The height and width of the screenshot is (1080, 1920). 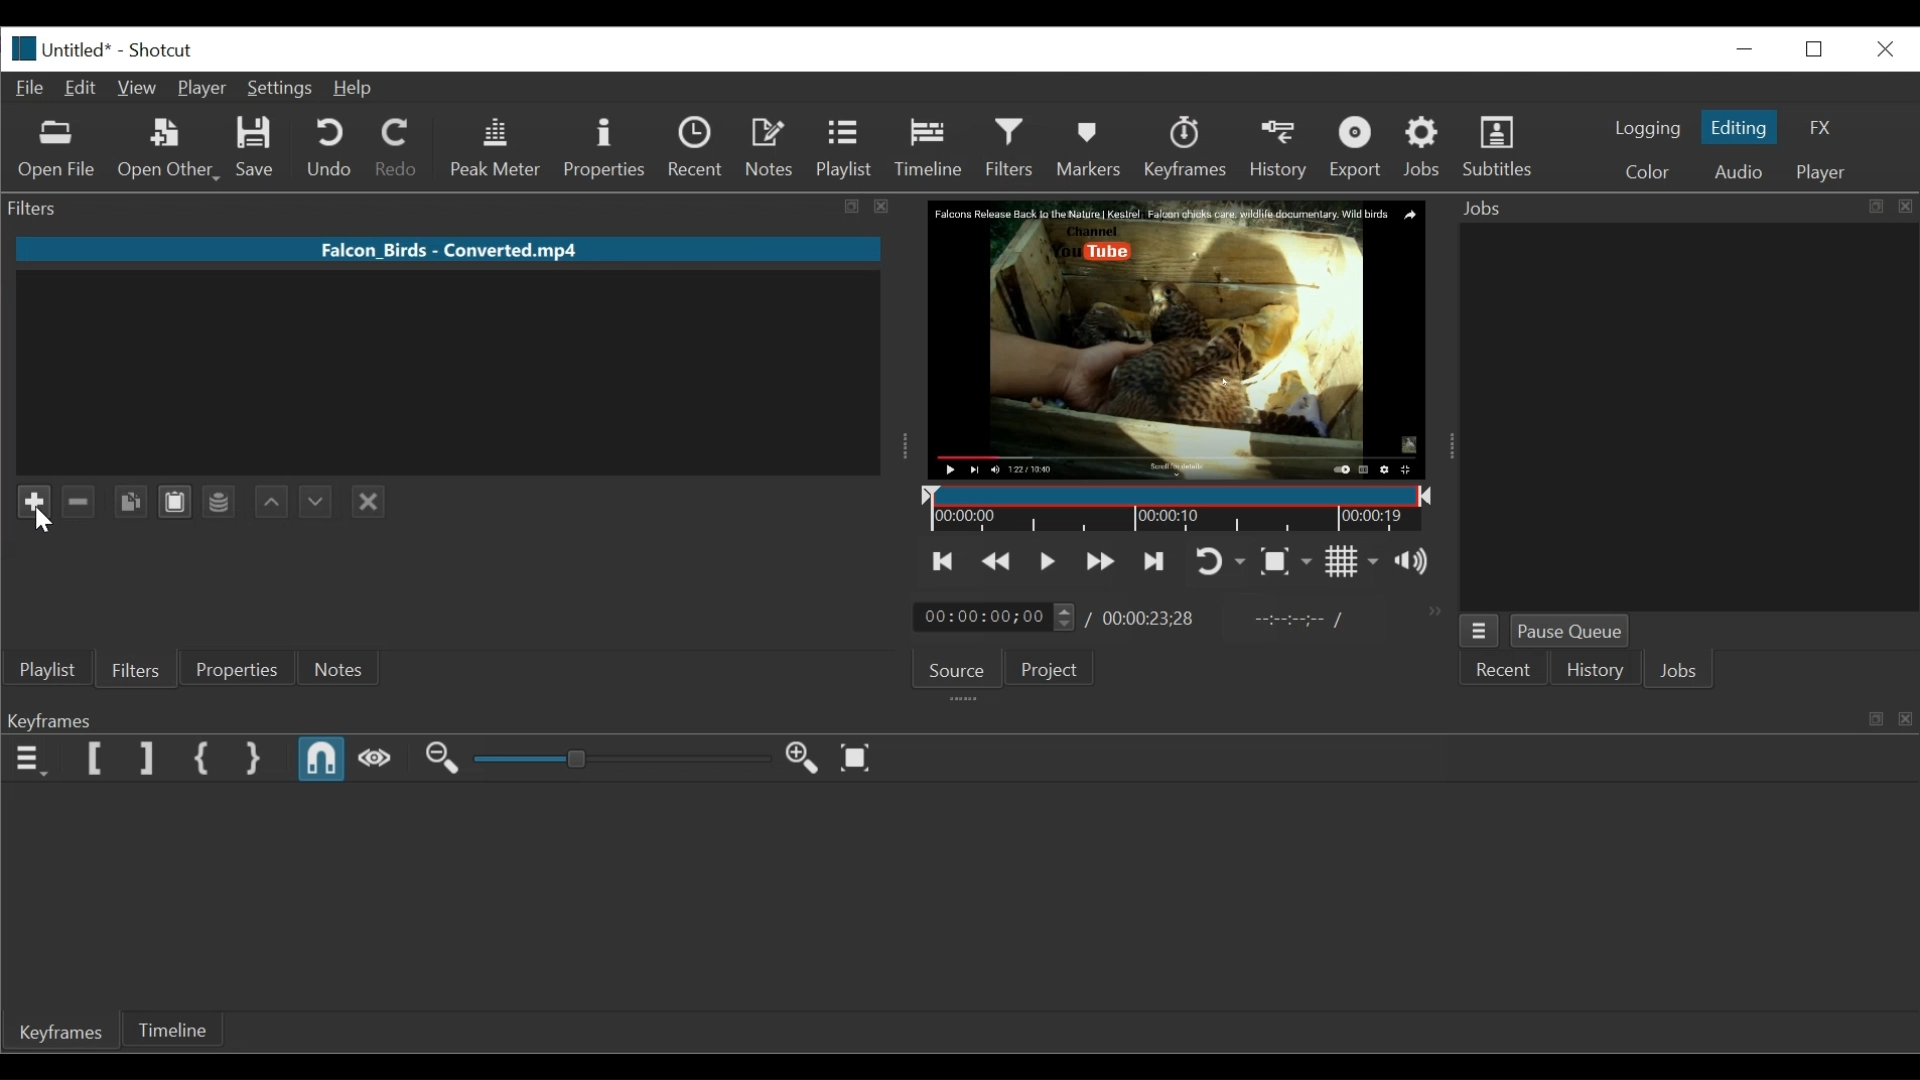 What do you see at coordinates (1820, 128) in the screenshot?
I see `FX` at bounding box center [1820, 128].